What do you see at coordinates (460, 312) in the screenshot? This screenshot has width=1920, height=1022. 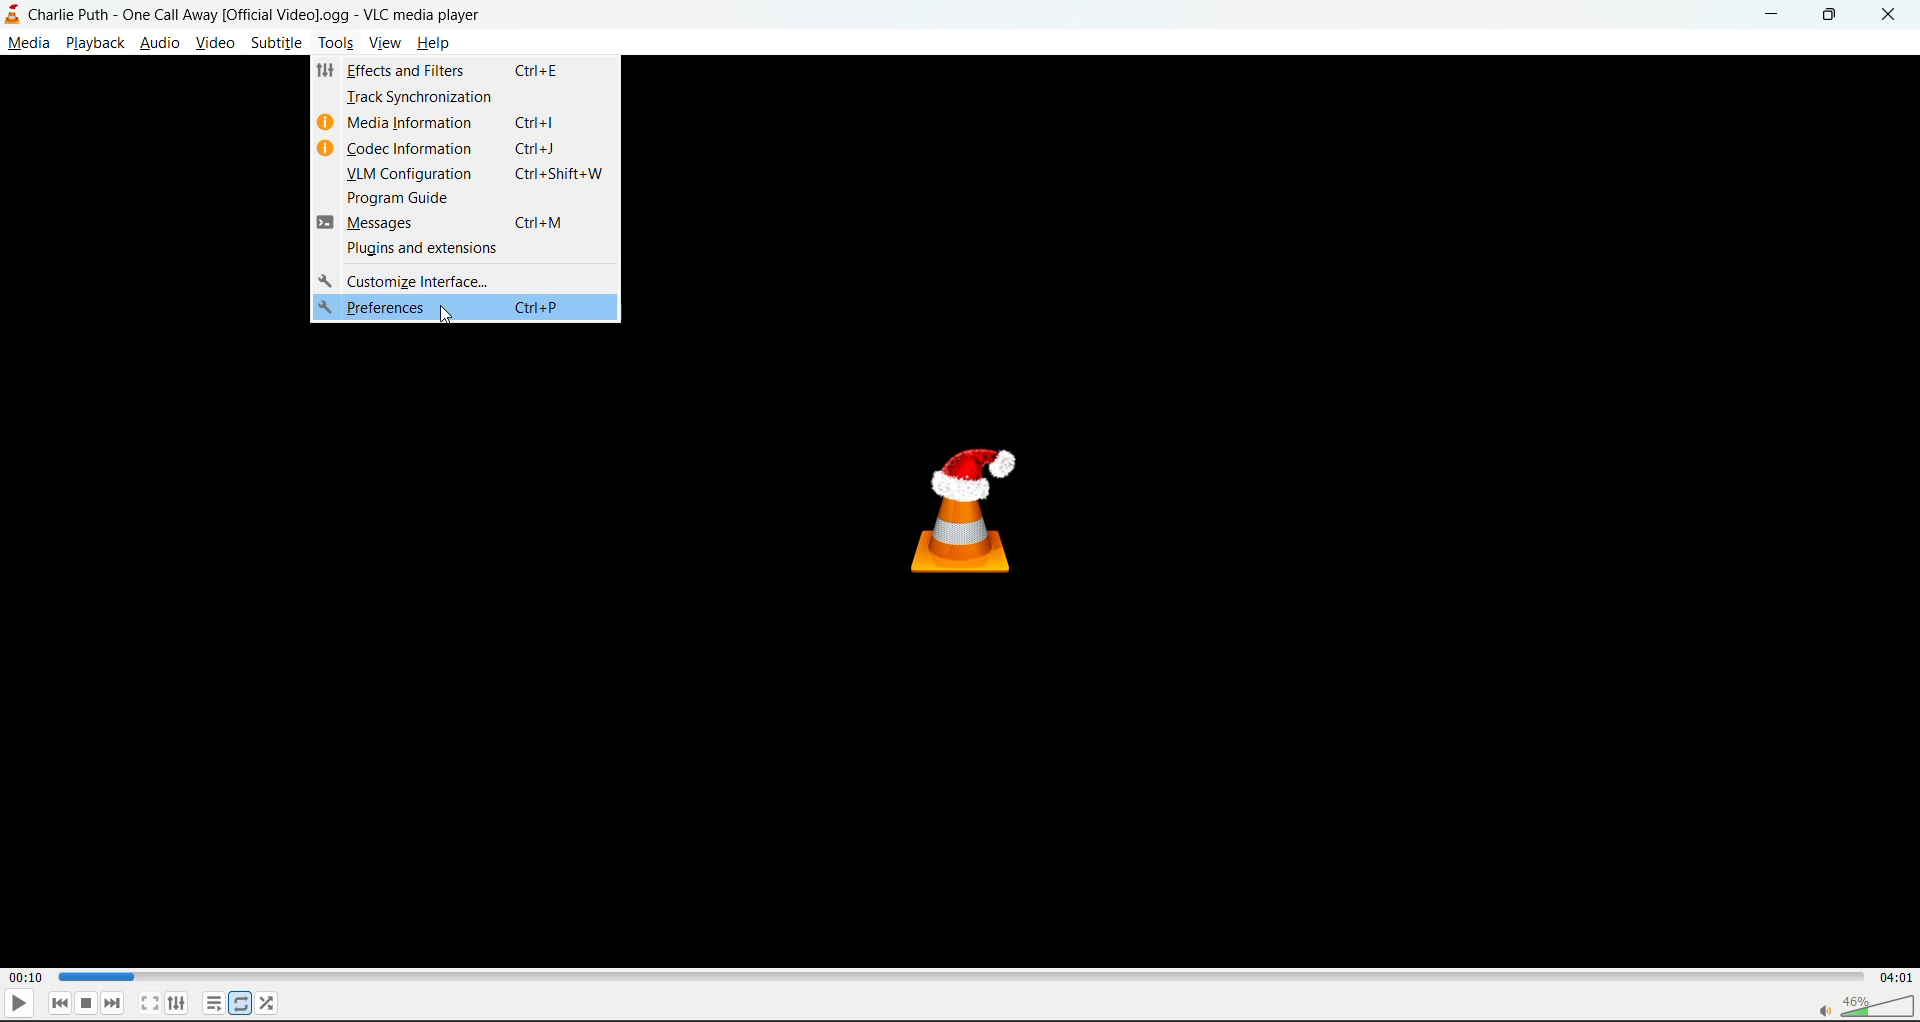 I see `preferences` at bounding box center [460, 312].